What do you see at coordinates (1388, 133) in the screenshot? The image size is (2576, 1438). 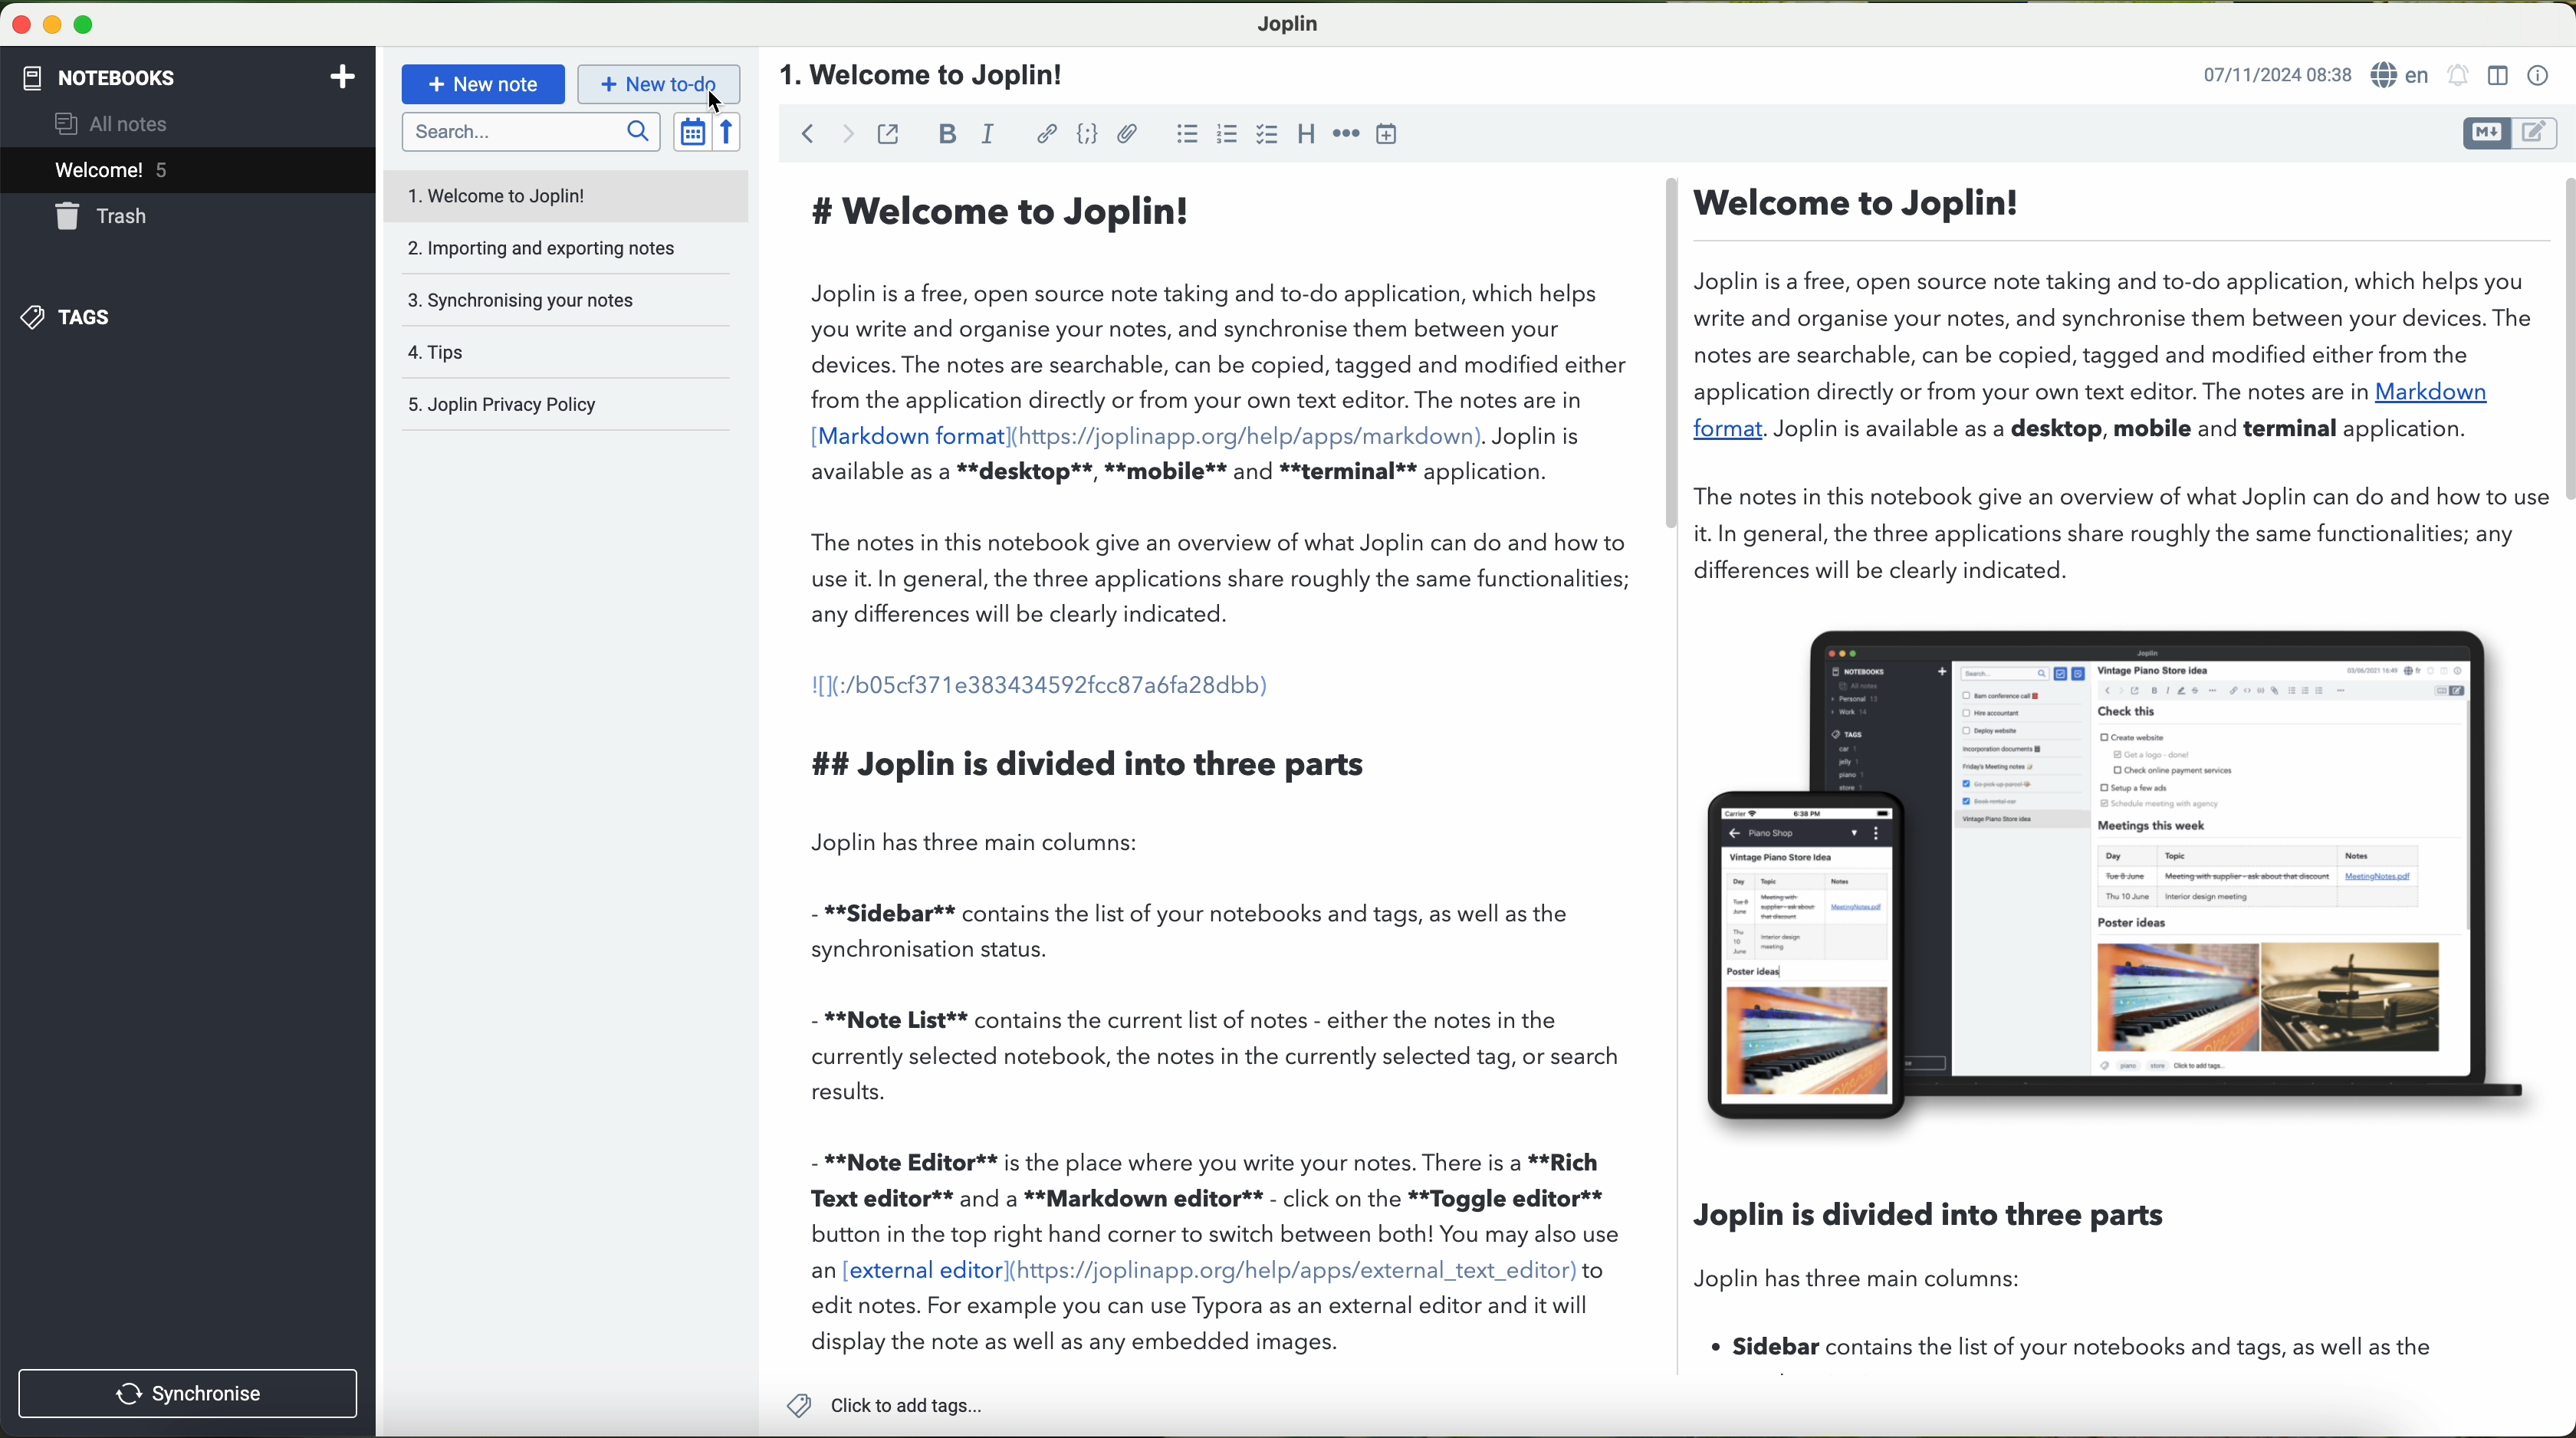 I see `insert time` at bounding box center [1388, 133].